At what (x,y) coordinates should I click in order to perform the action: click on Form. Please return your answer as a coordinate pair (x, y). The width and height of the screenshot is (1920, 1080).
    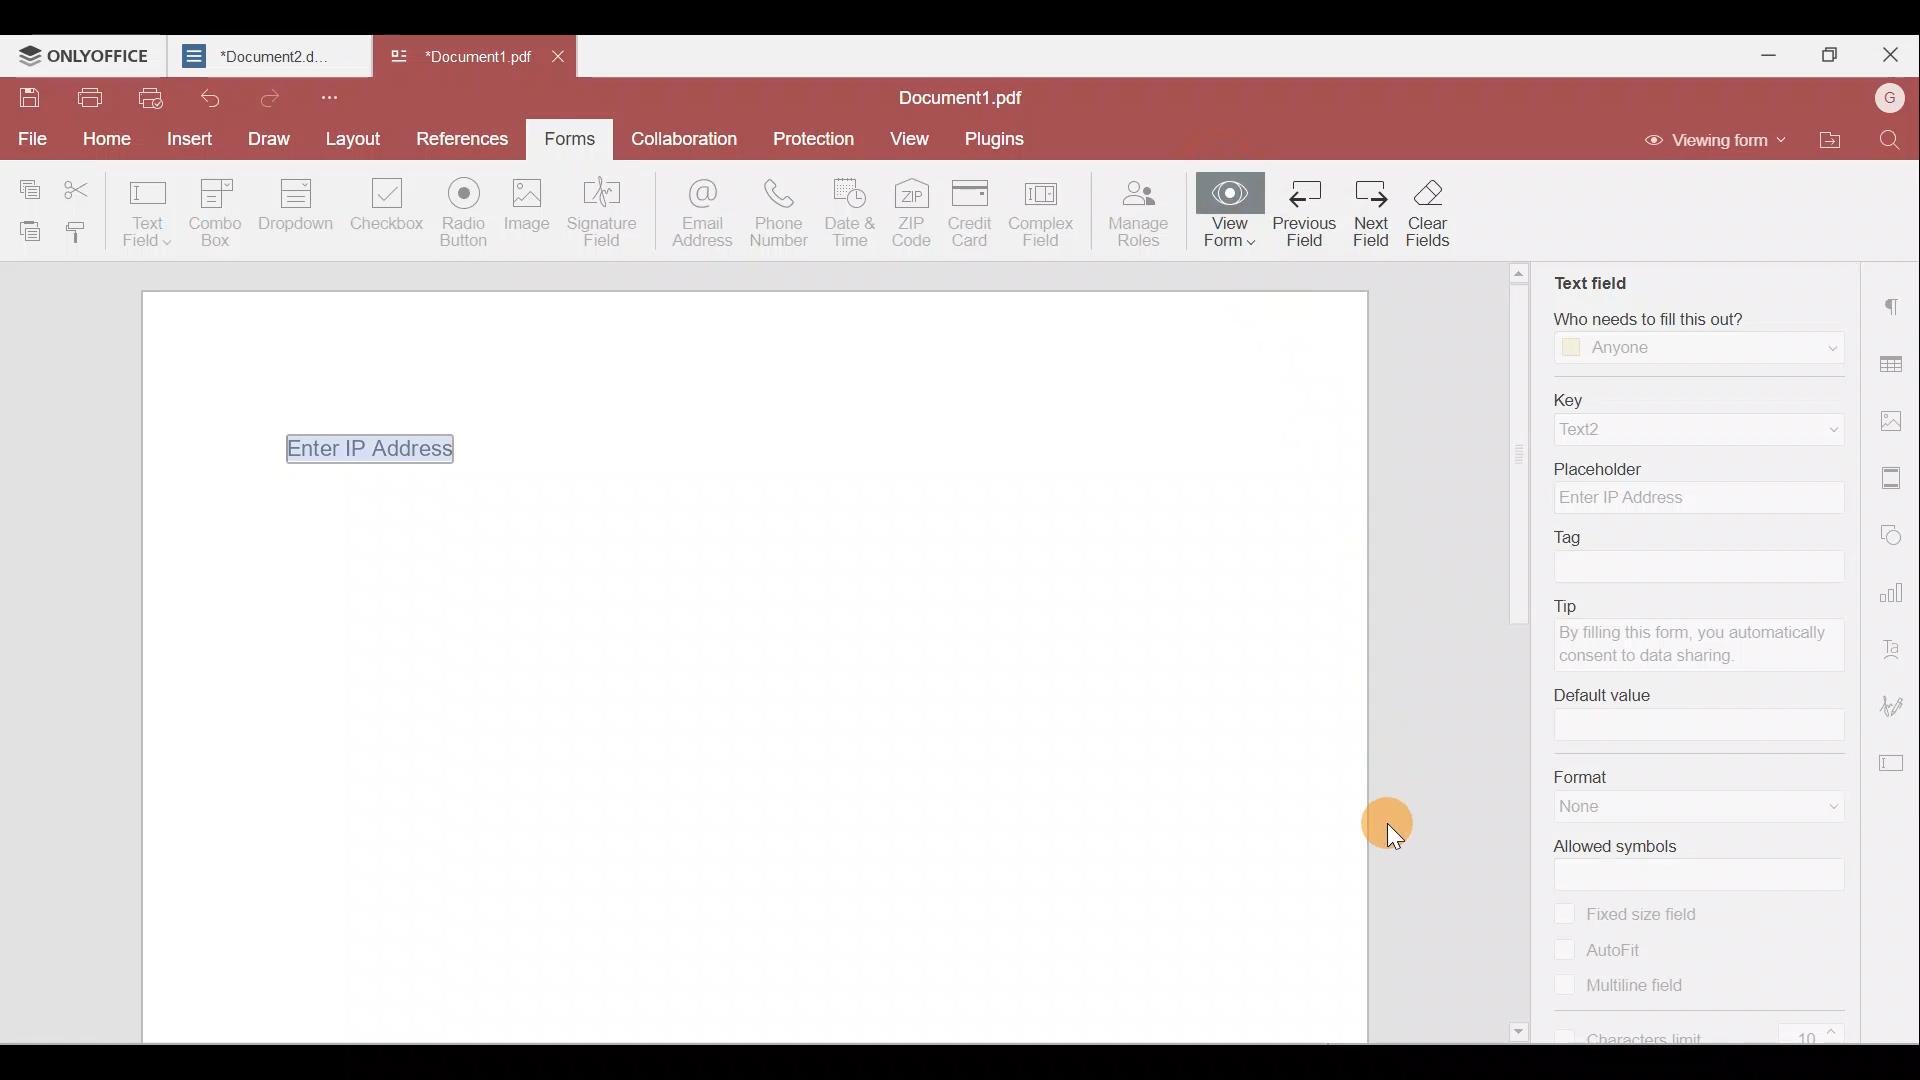
    Looking at the image, I should click on (568, 136).